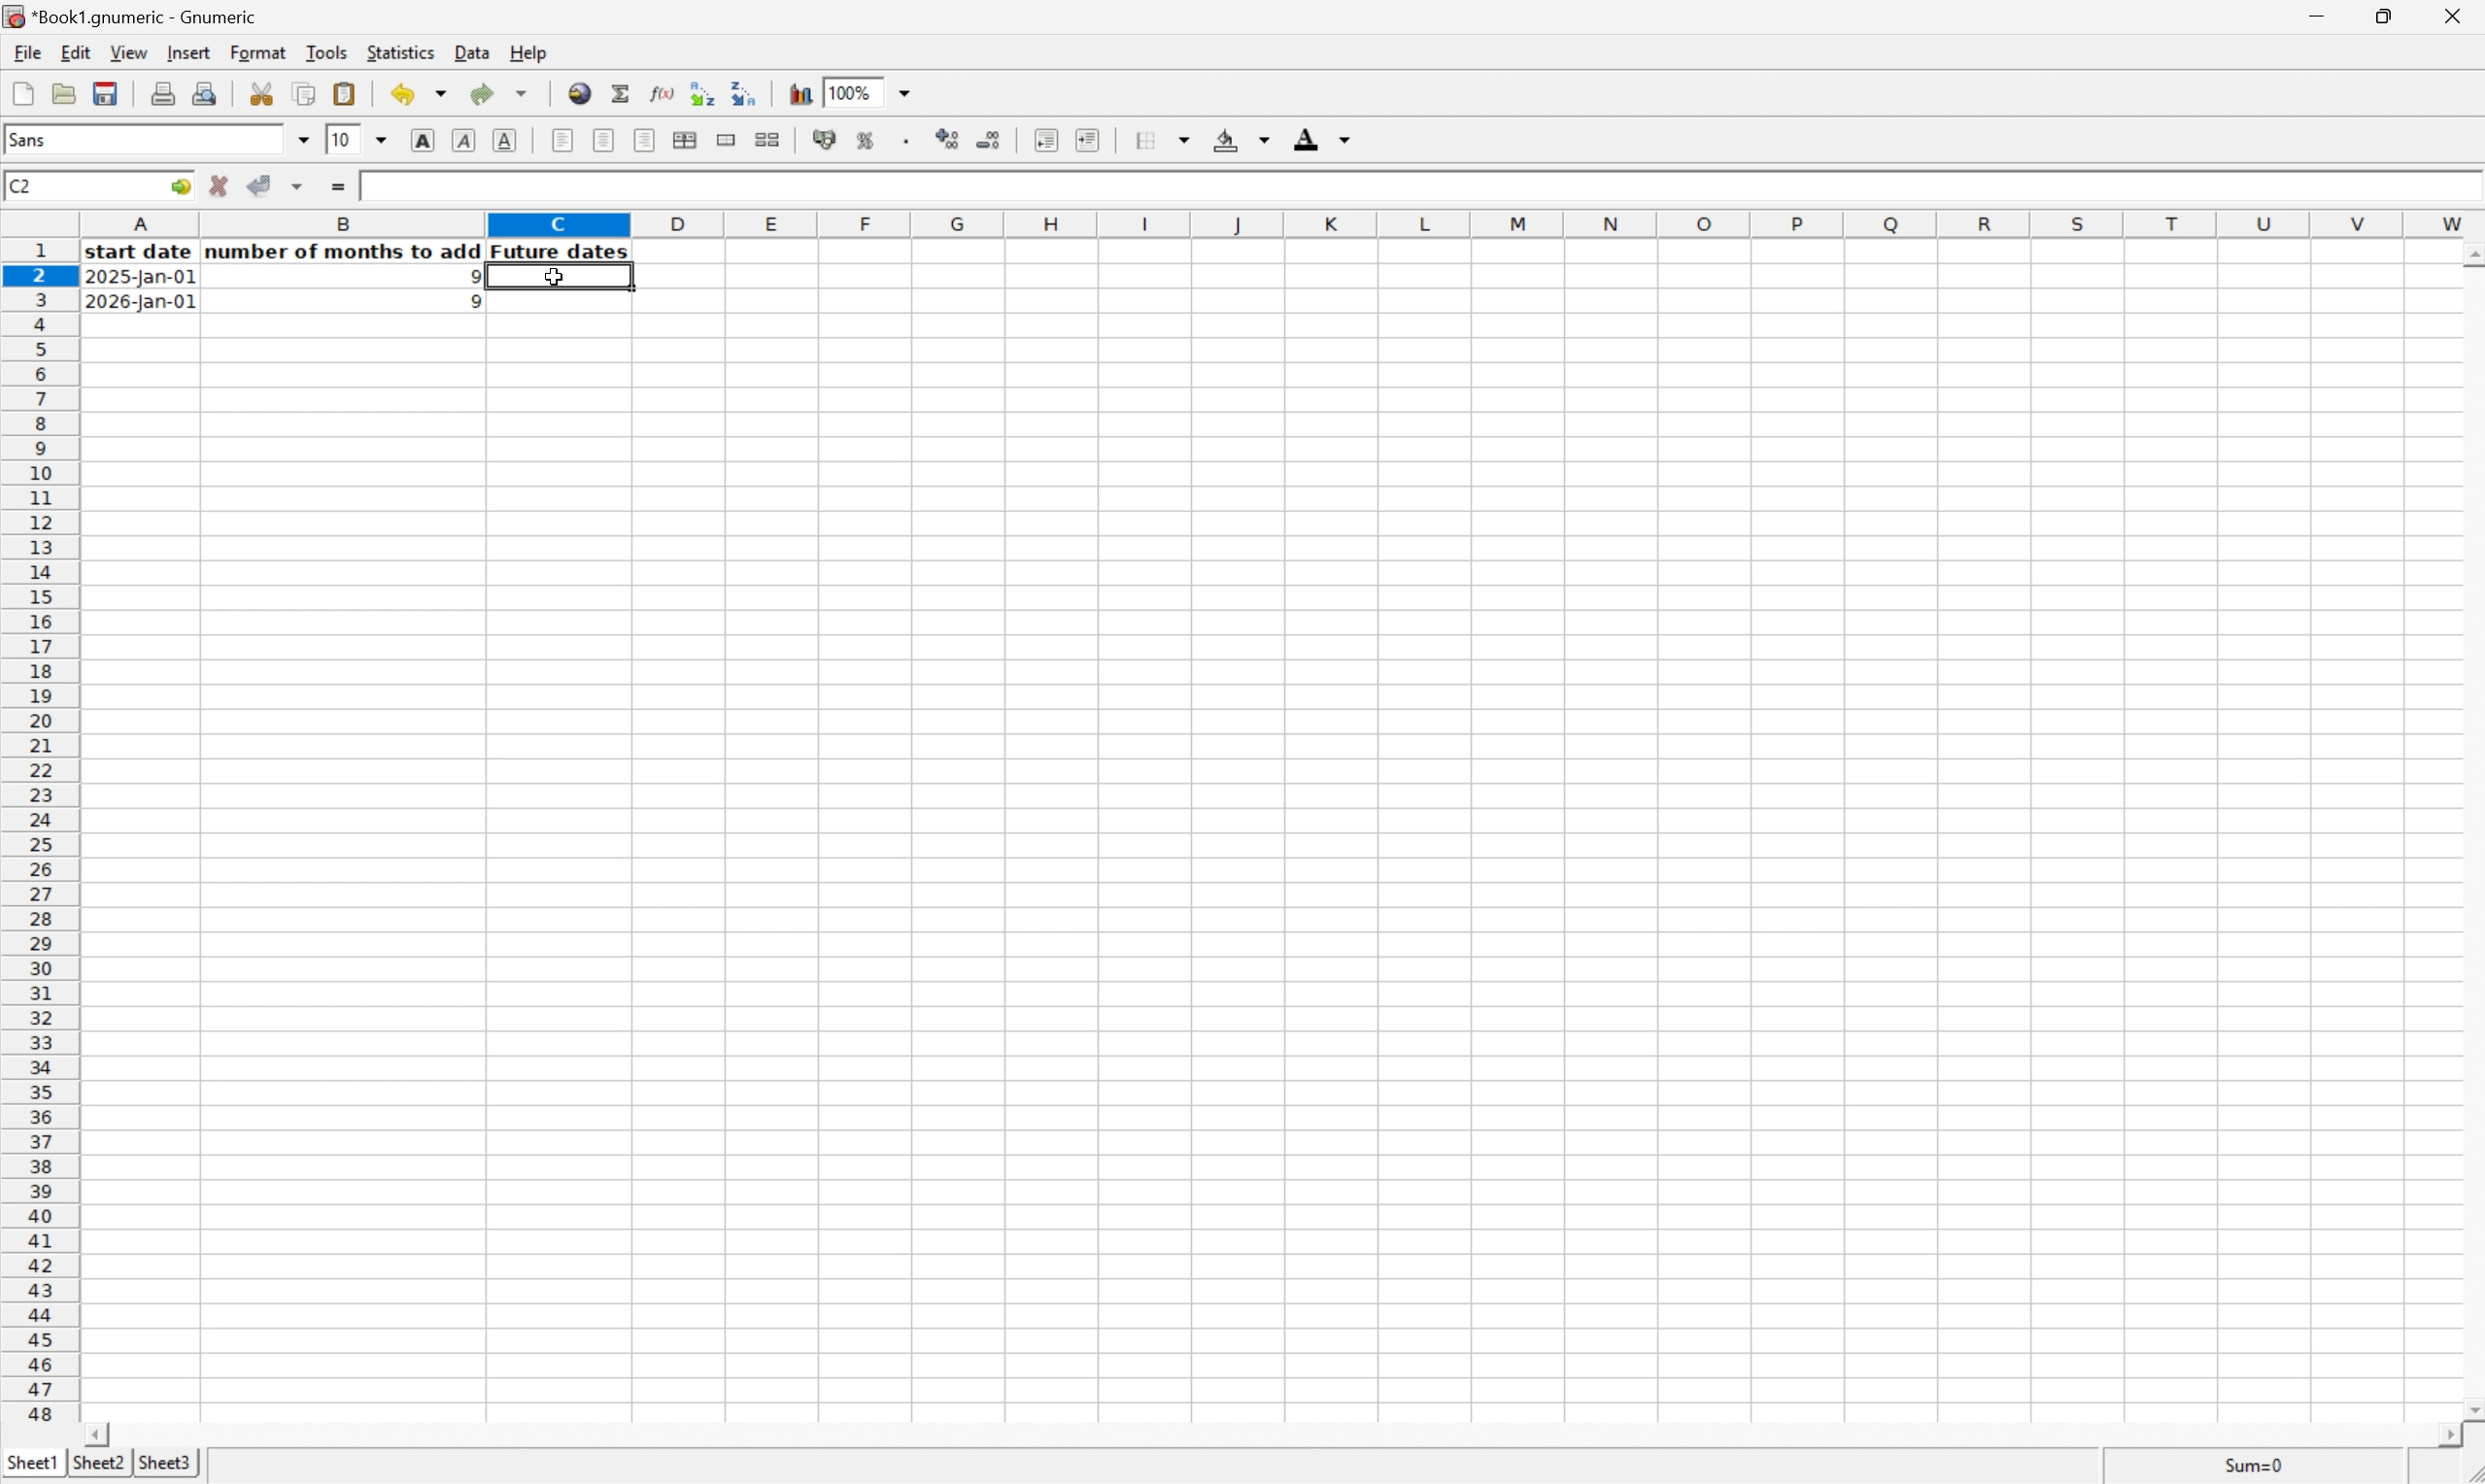 The height and width of the screenshot is (1484, 2485). What do you see at coordinates (2455, 12) in the screenshot?
I see `Close` at bounding box center [2455, 12].